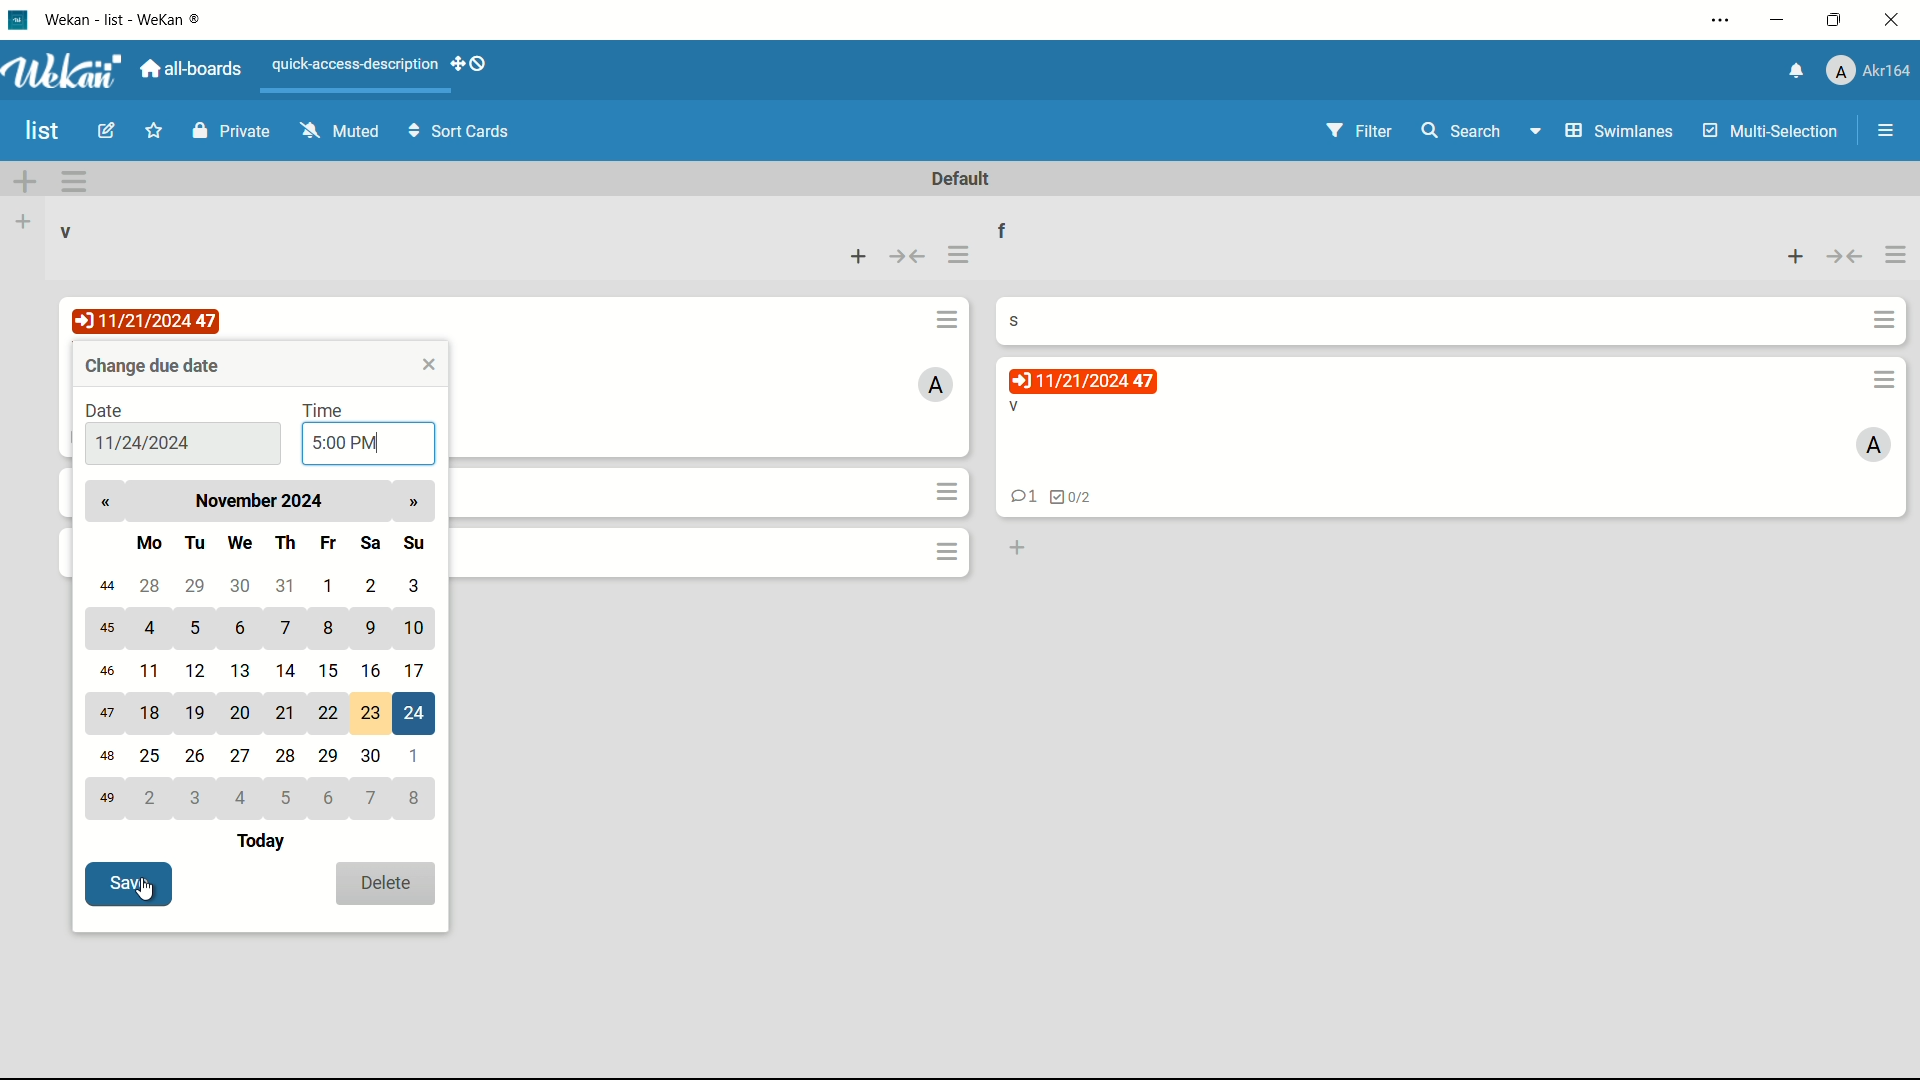 Image resolution: width=1920 pixels, height=1080 pixels. Describe the element at coordinates (290, 586) in the screenshot. I see `31` at that location.